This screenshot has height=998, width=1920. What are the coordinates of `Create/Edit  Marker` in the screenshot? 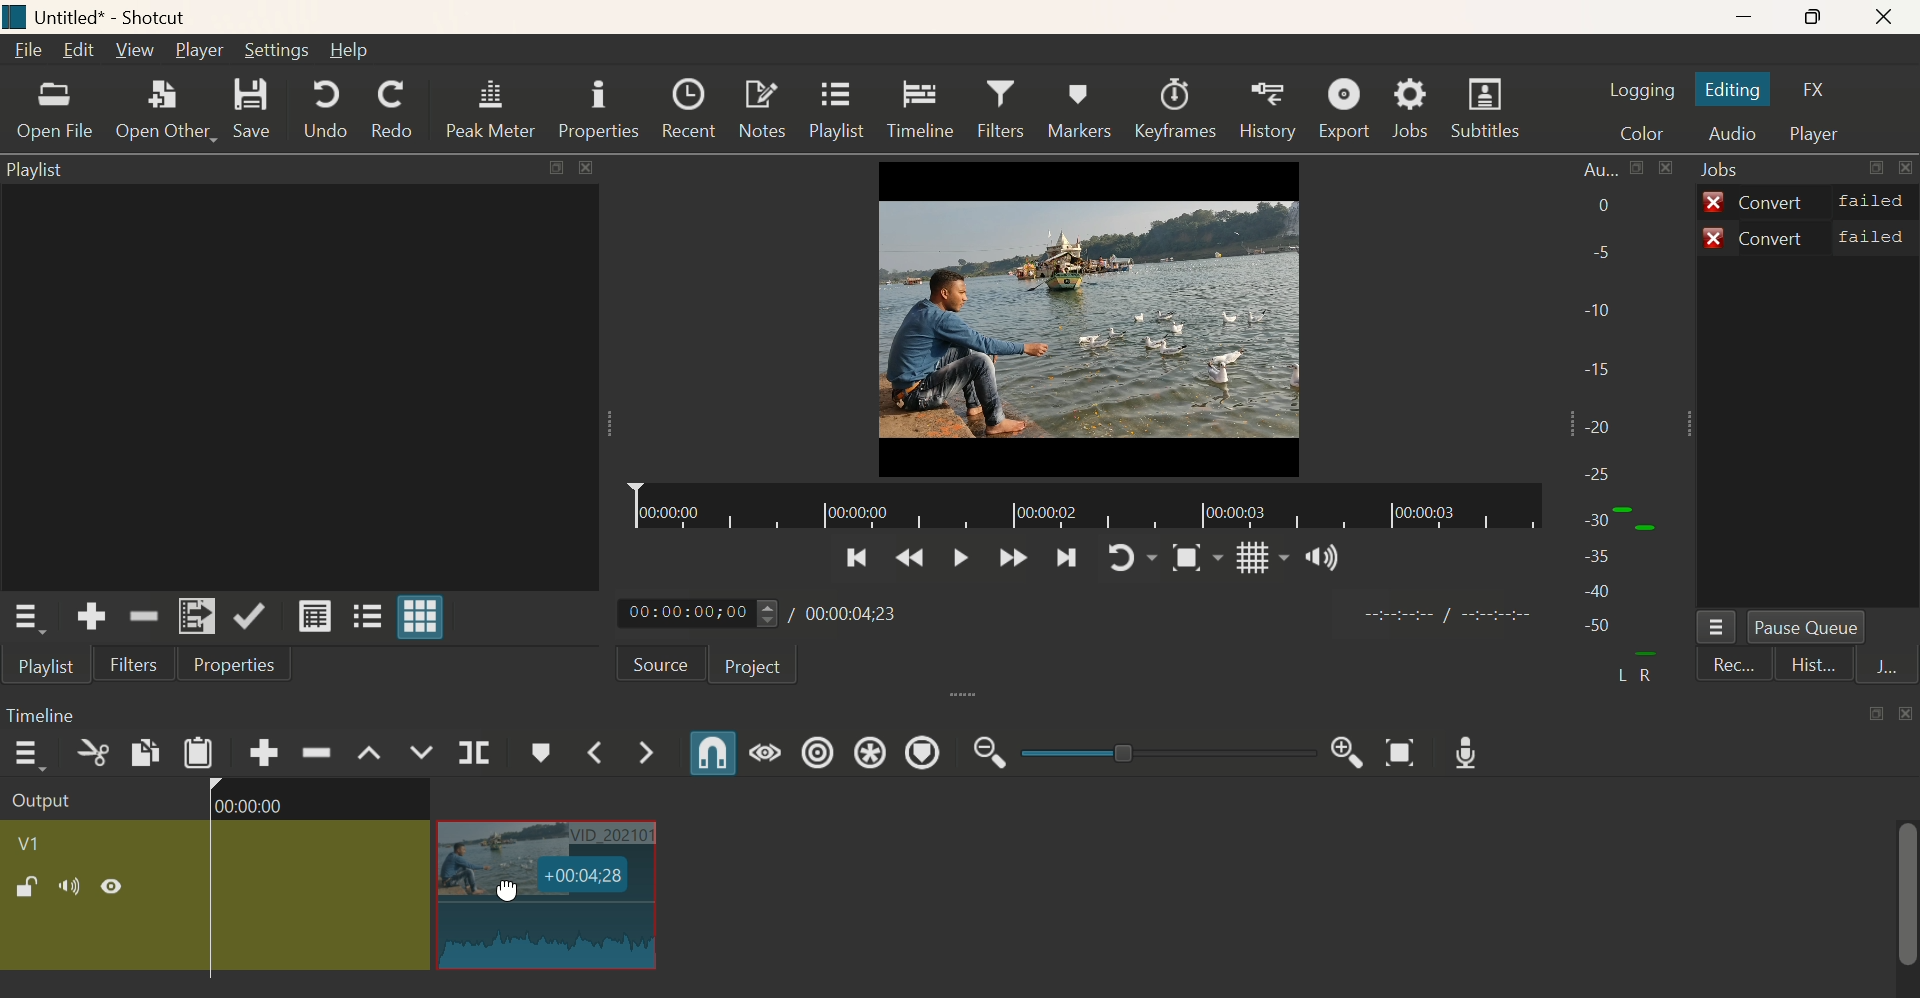 It's located at (542, 756).